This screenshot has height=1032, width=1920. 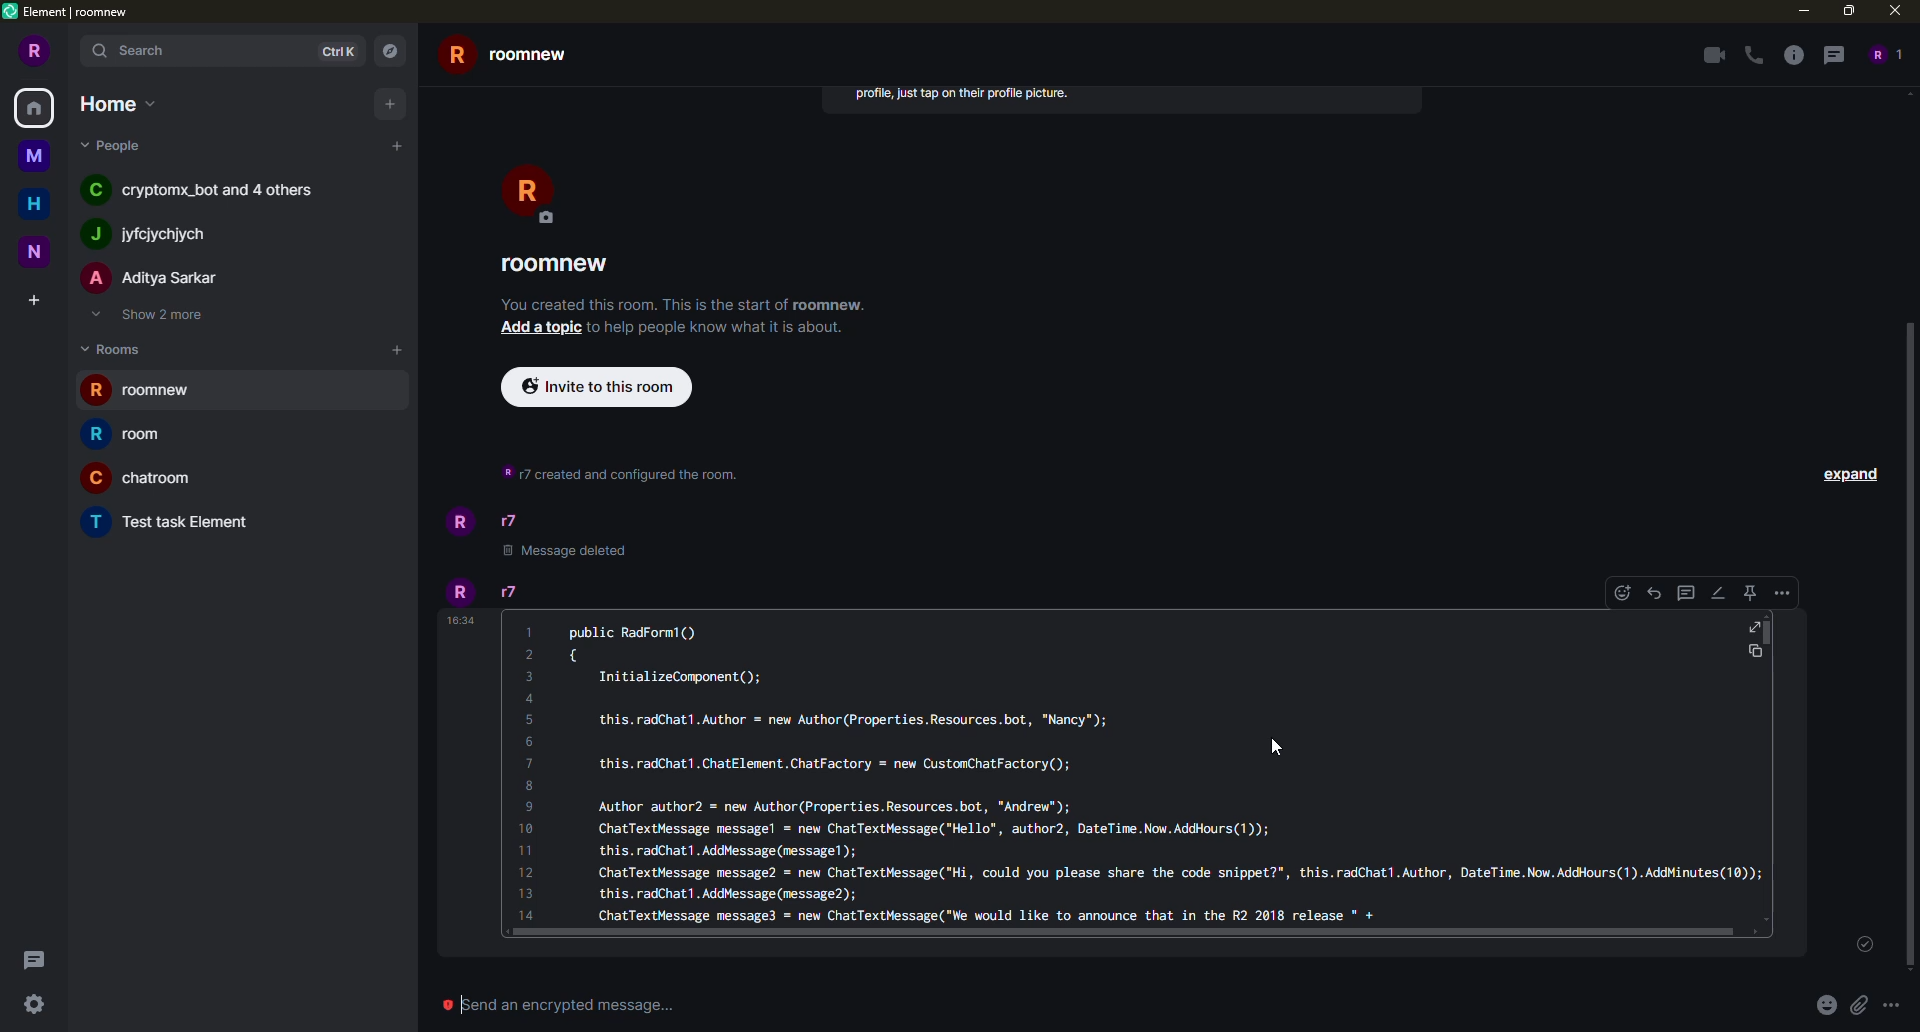 I want to click on info, so click(x=717, y=331).